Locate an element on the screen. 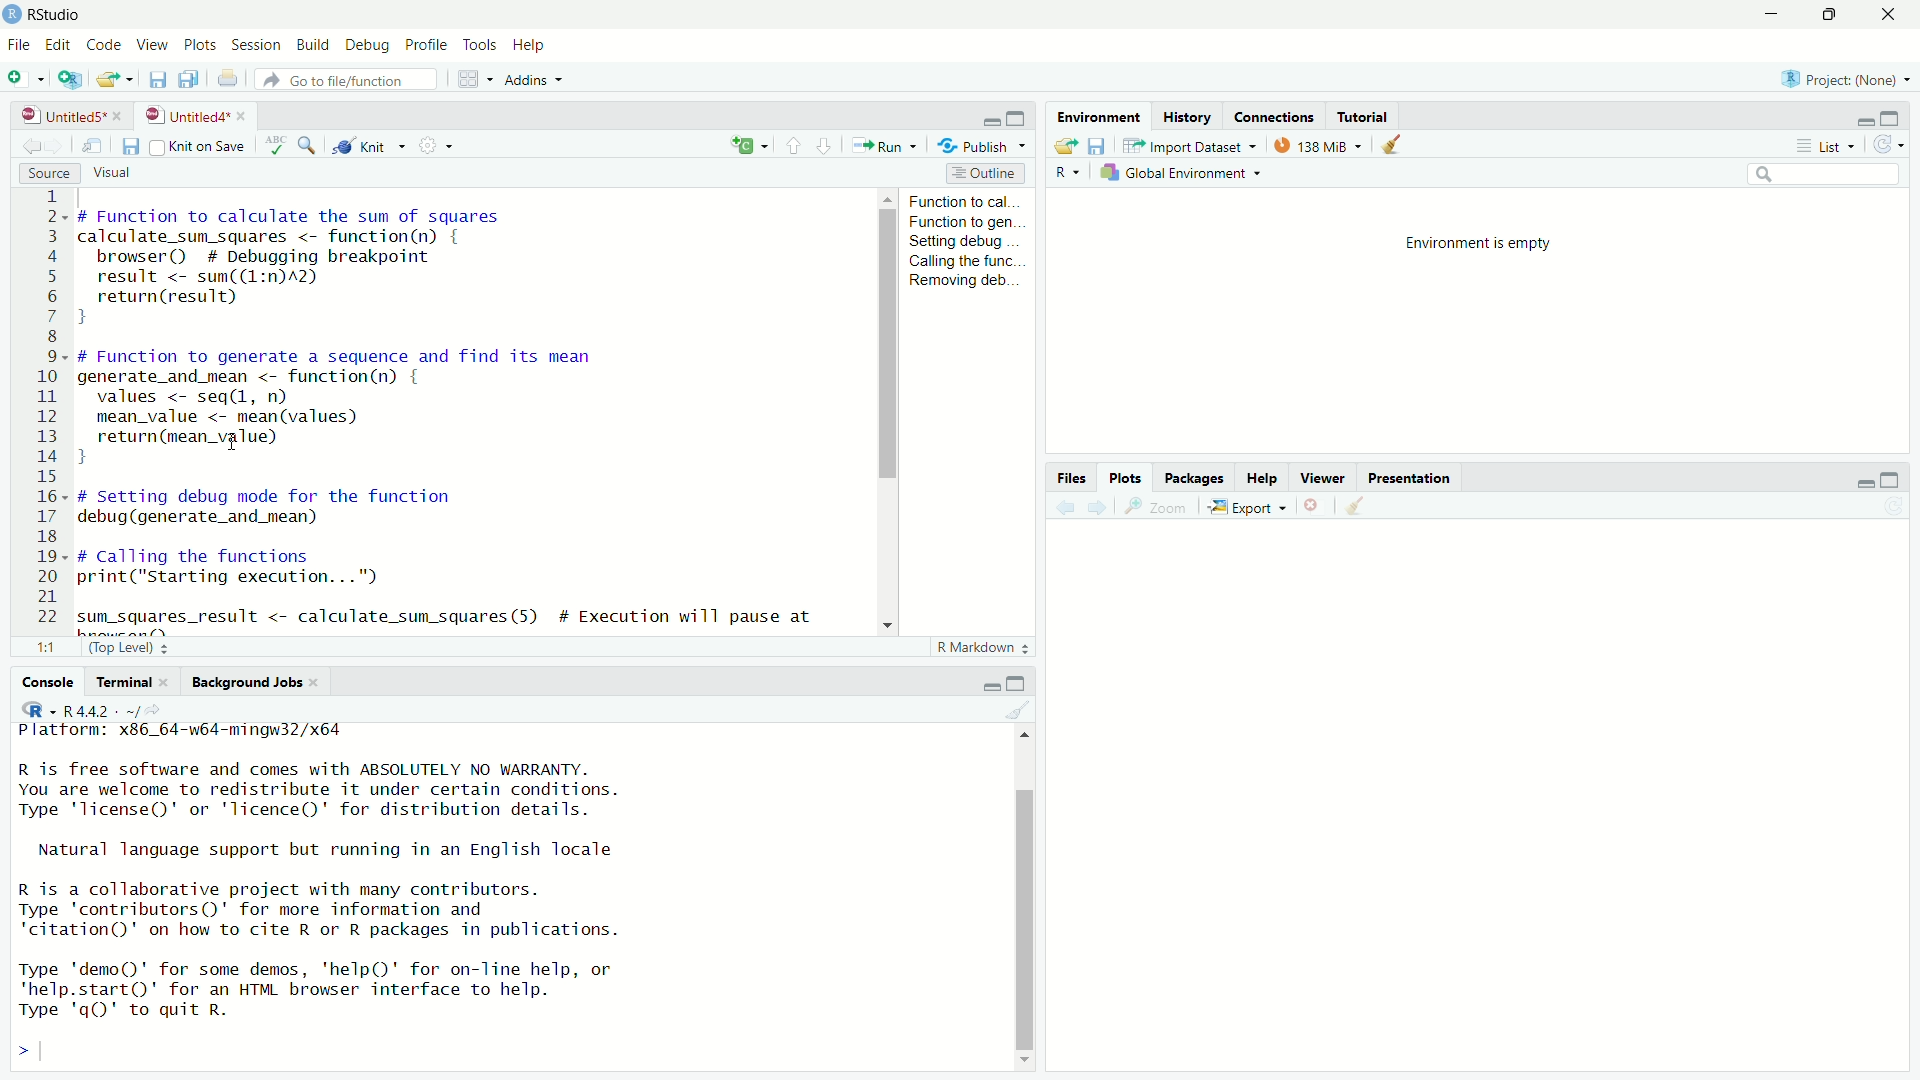 The height and width of the screenshot is (1080, 1920). Natural language support but running in an English locale is located at coordinates (322, 848).